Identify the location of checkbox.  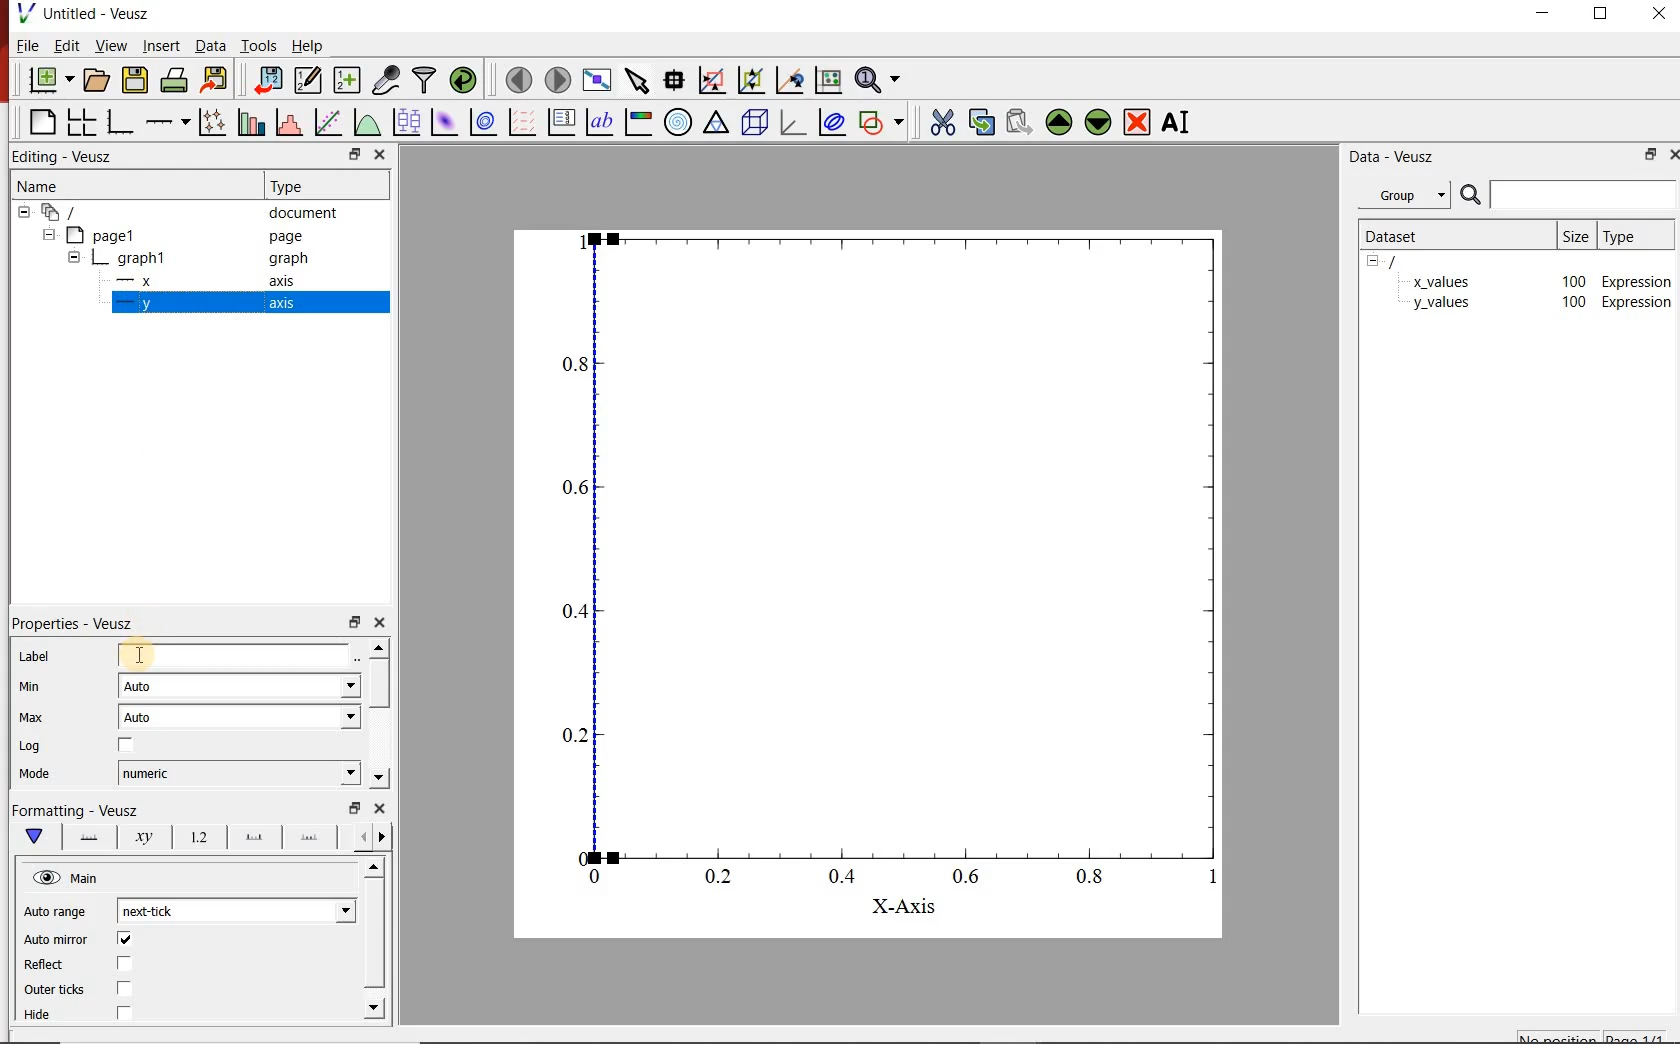
(126, 962).